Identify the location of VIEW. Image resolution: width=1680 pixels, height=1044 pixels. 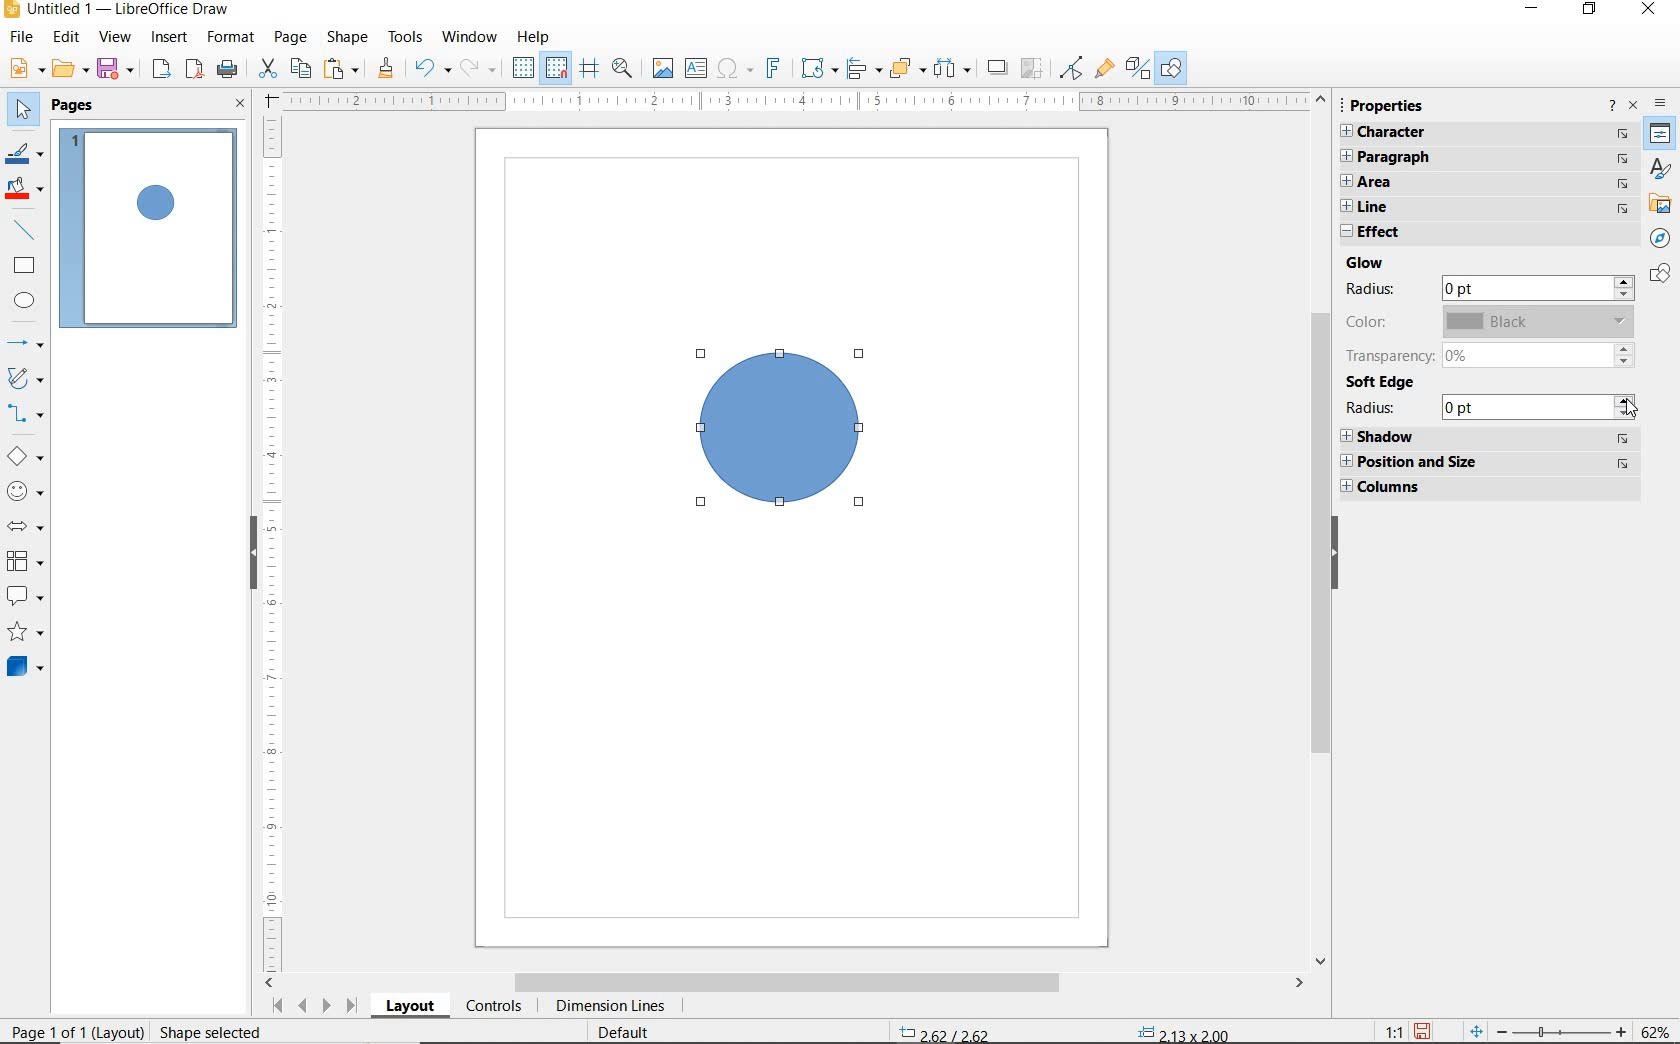
(114, 37).